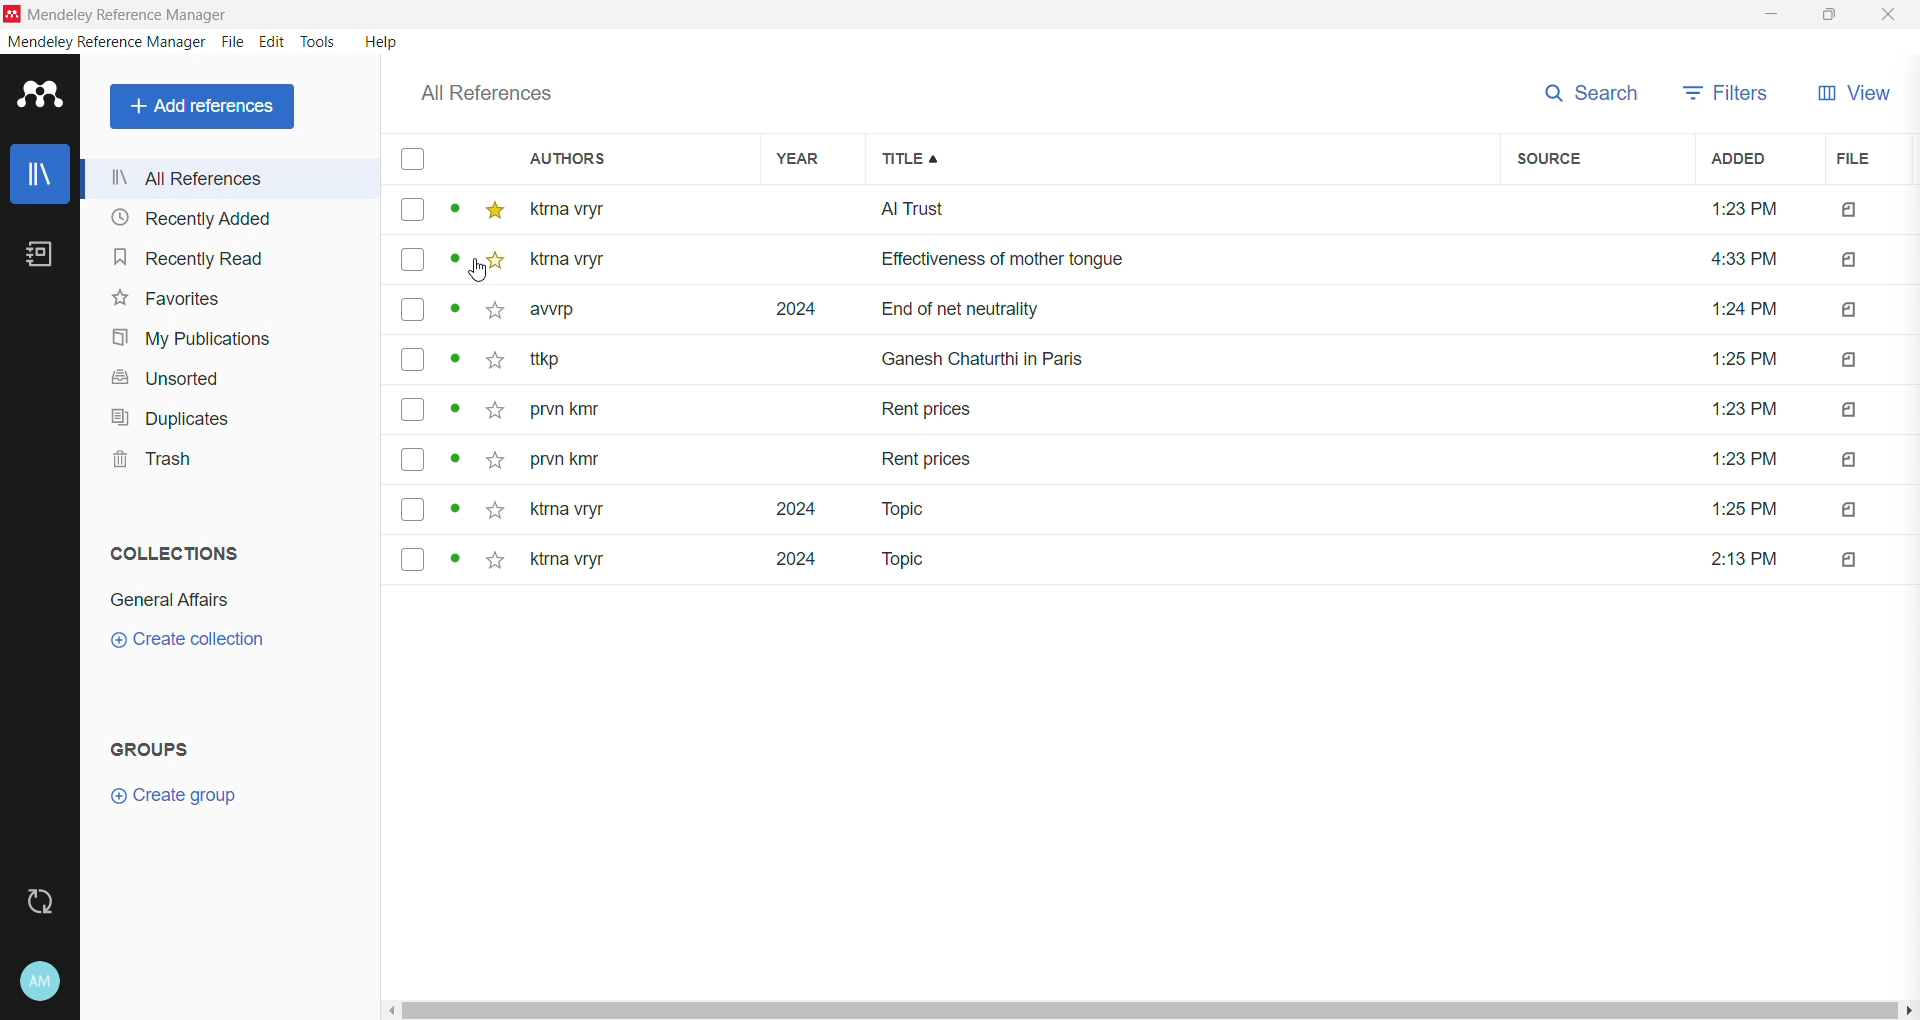 The image size is (1920, 1020). What do you see at coordinates (617, 158) in the screenshot?
I see `Authors` at bounding box center [617, 158].